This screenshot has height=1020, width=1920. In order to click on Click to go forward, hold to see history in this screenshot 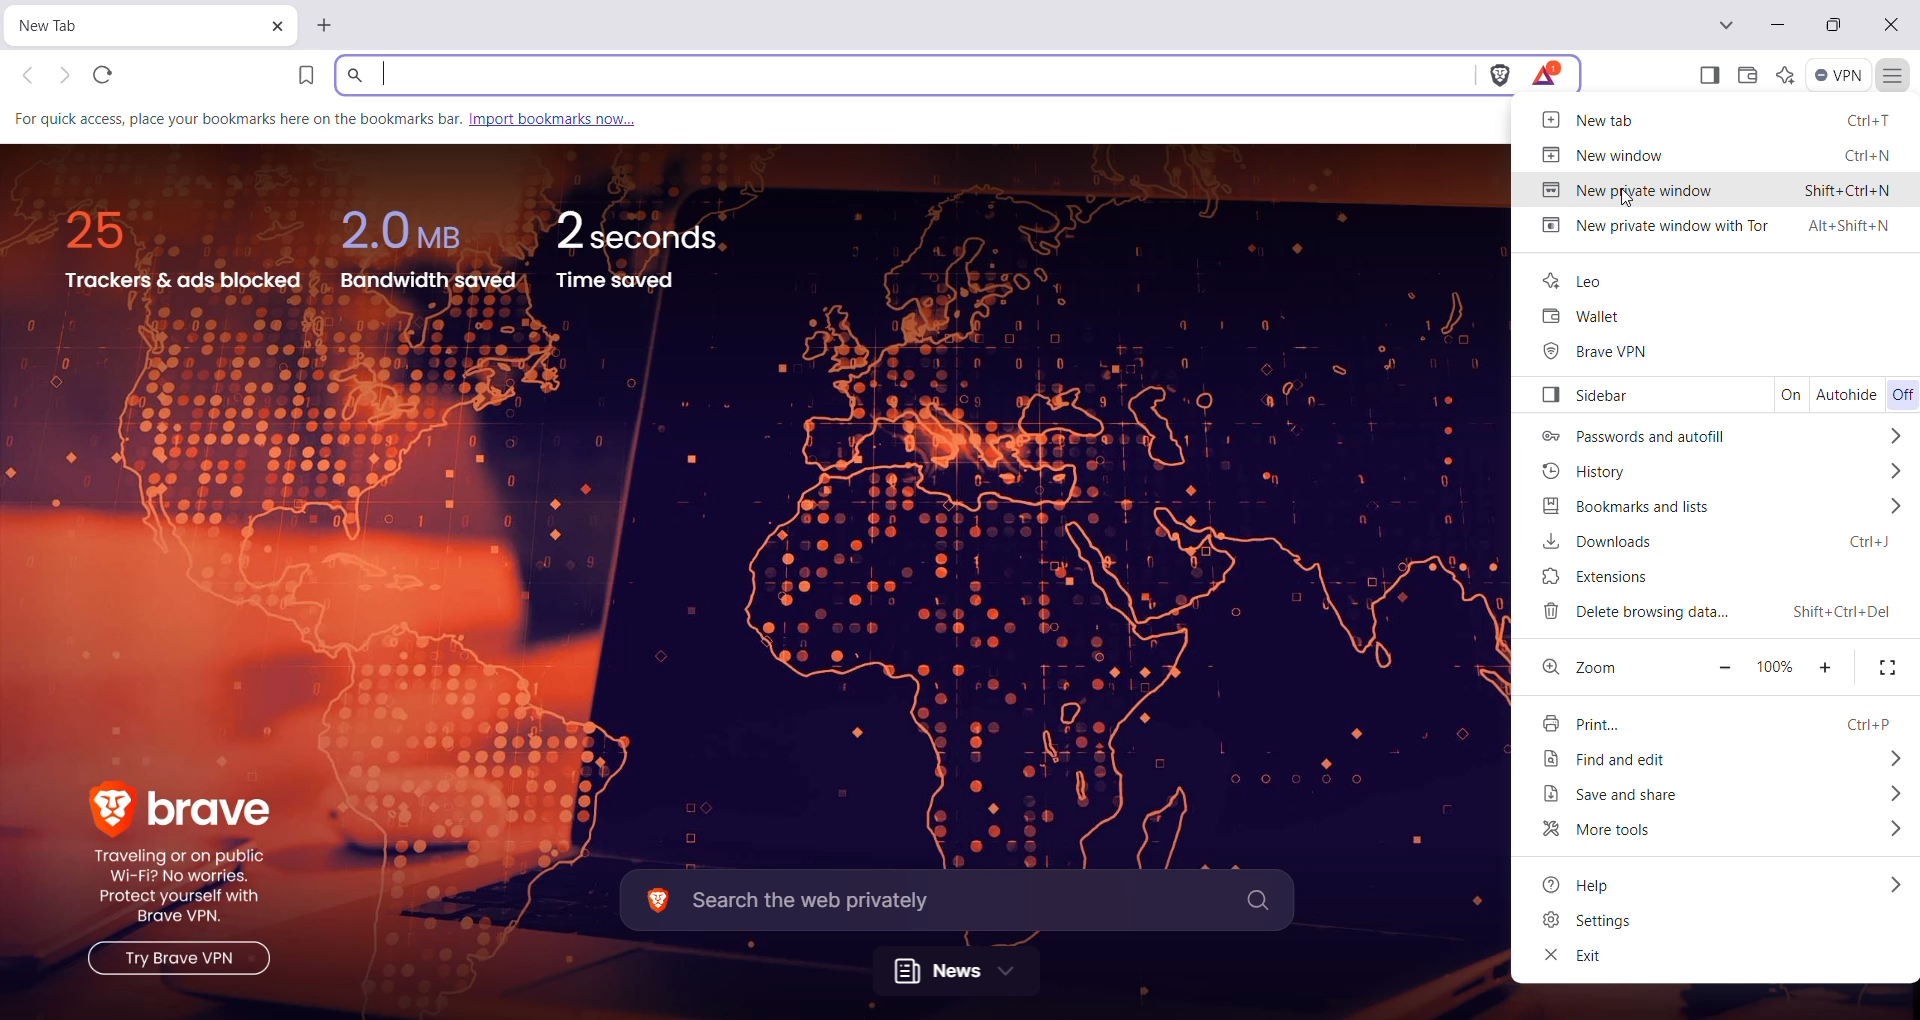, I will do `click(63, 76)`.